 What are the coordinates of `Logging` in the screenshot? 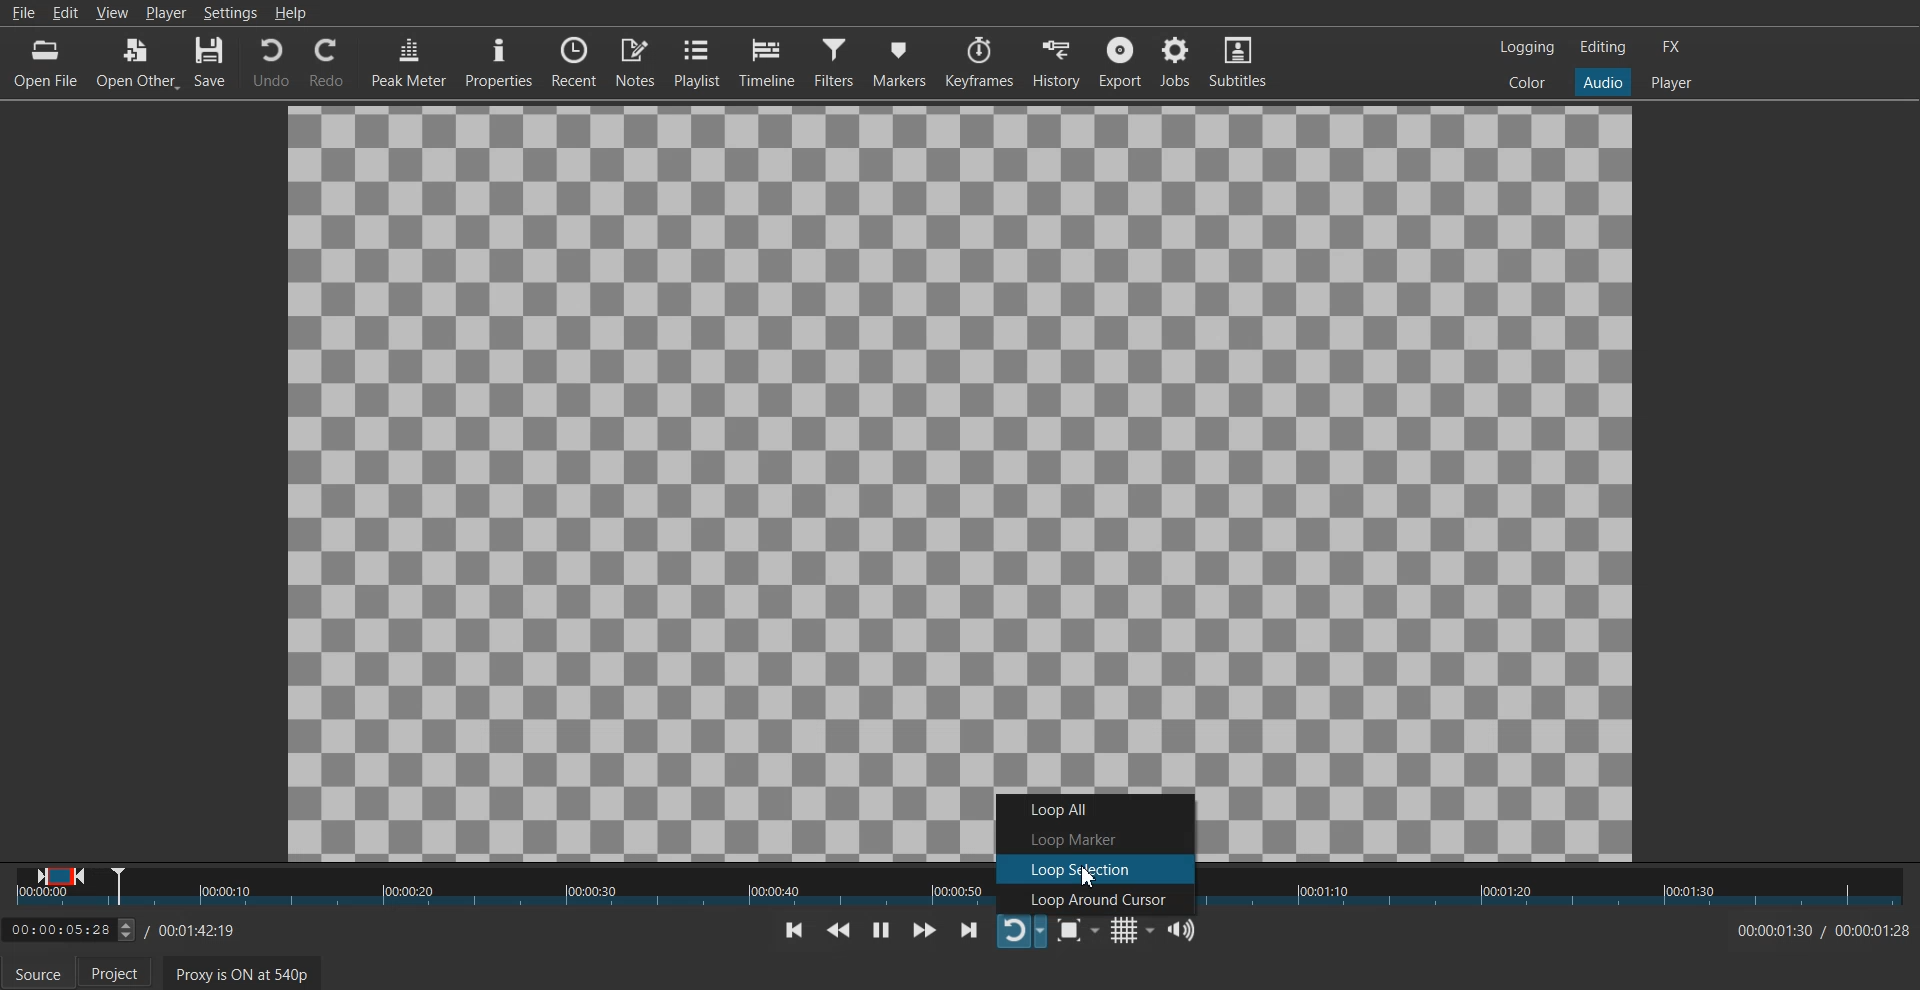 It's located at (1526, 46).